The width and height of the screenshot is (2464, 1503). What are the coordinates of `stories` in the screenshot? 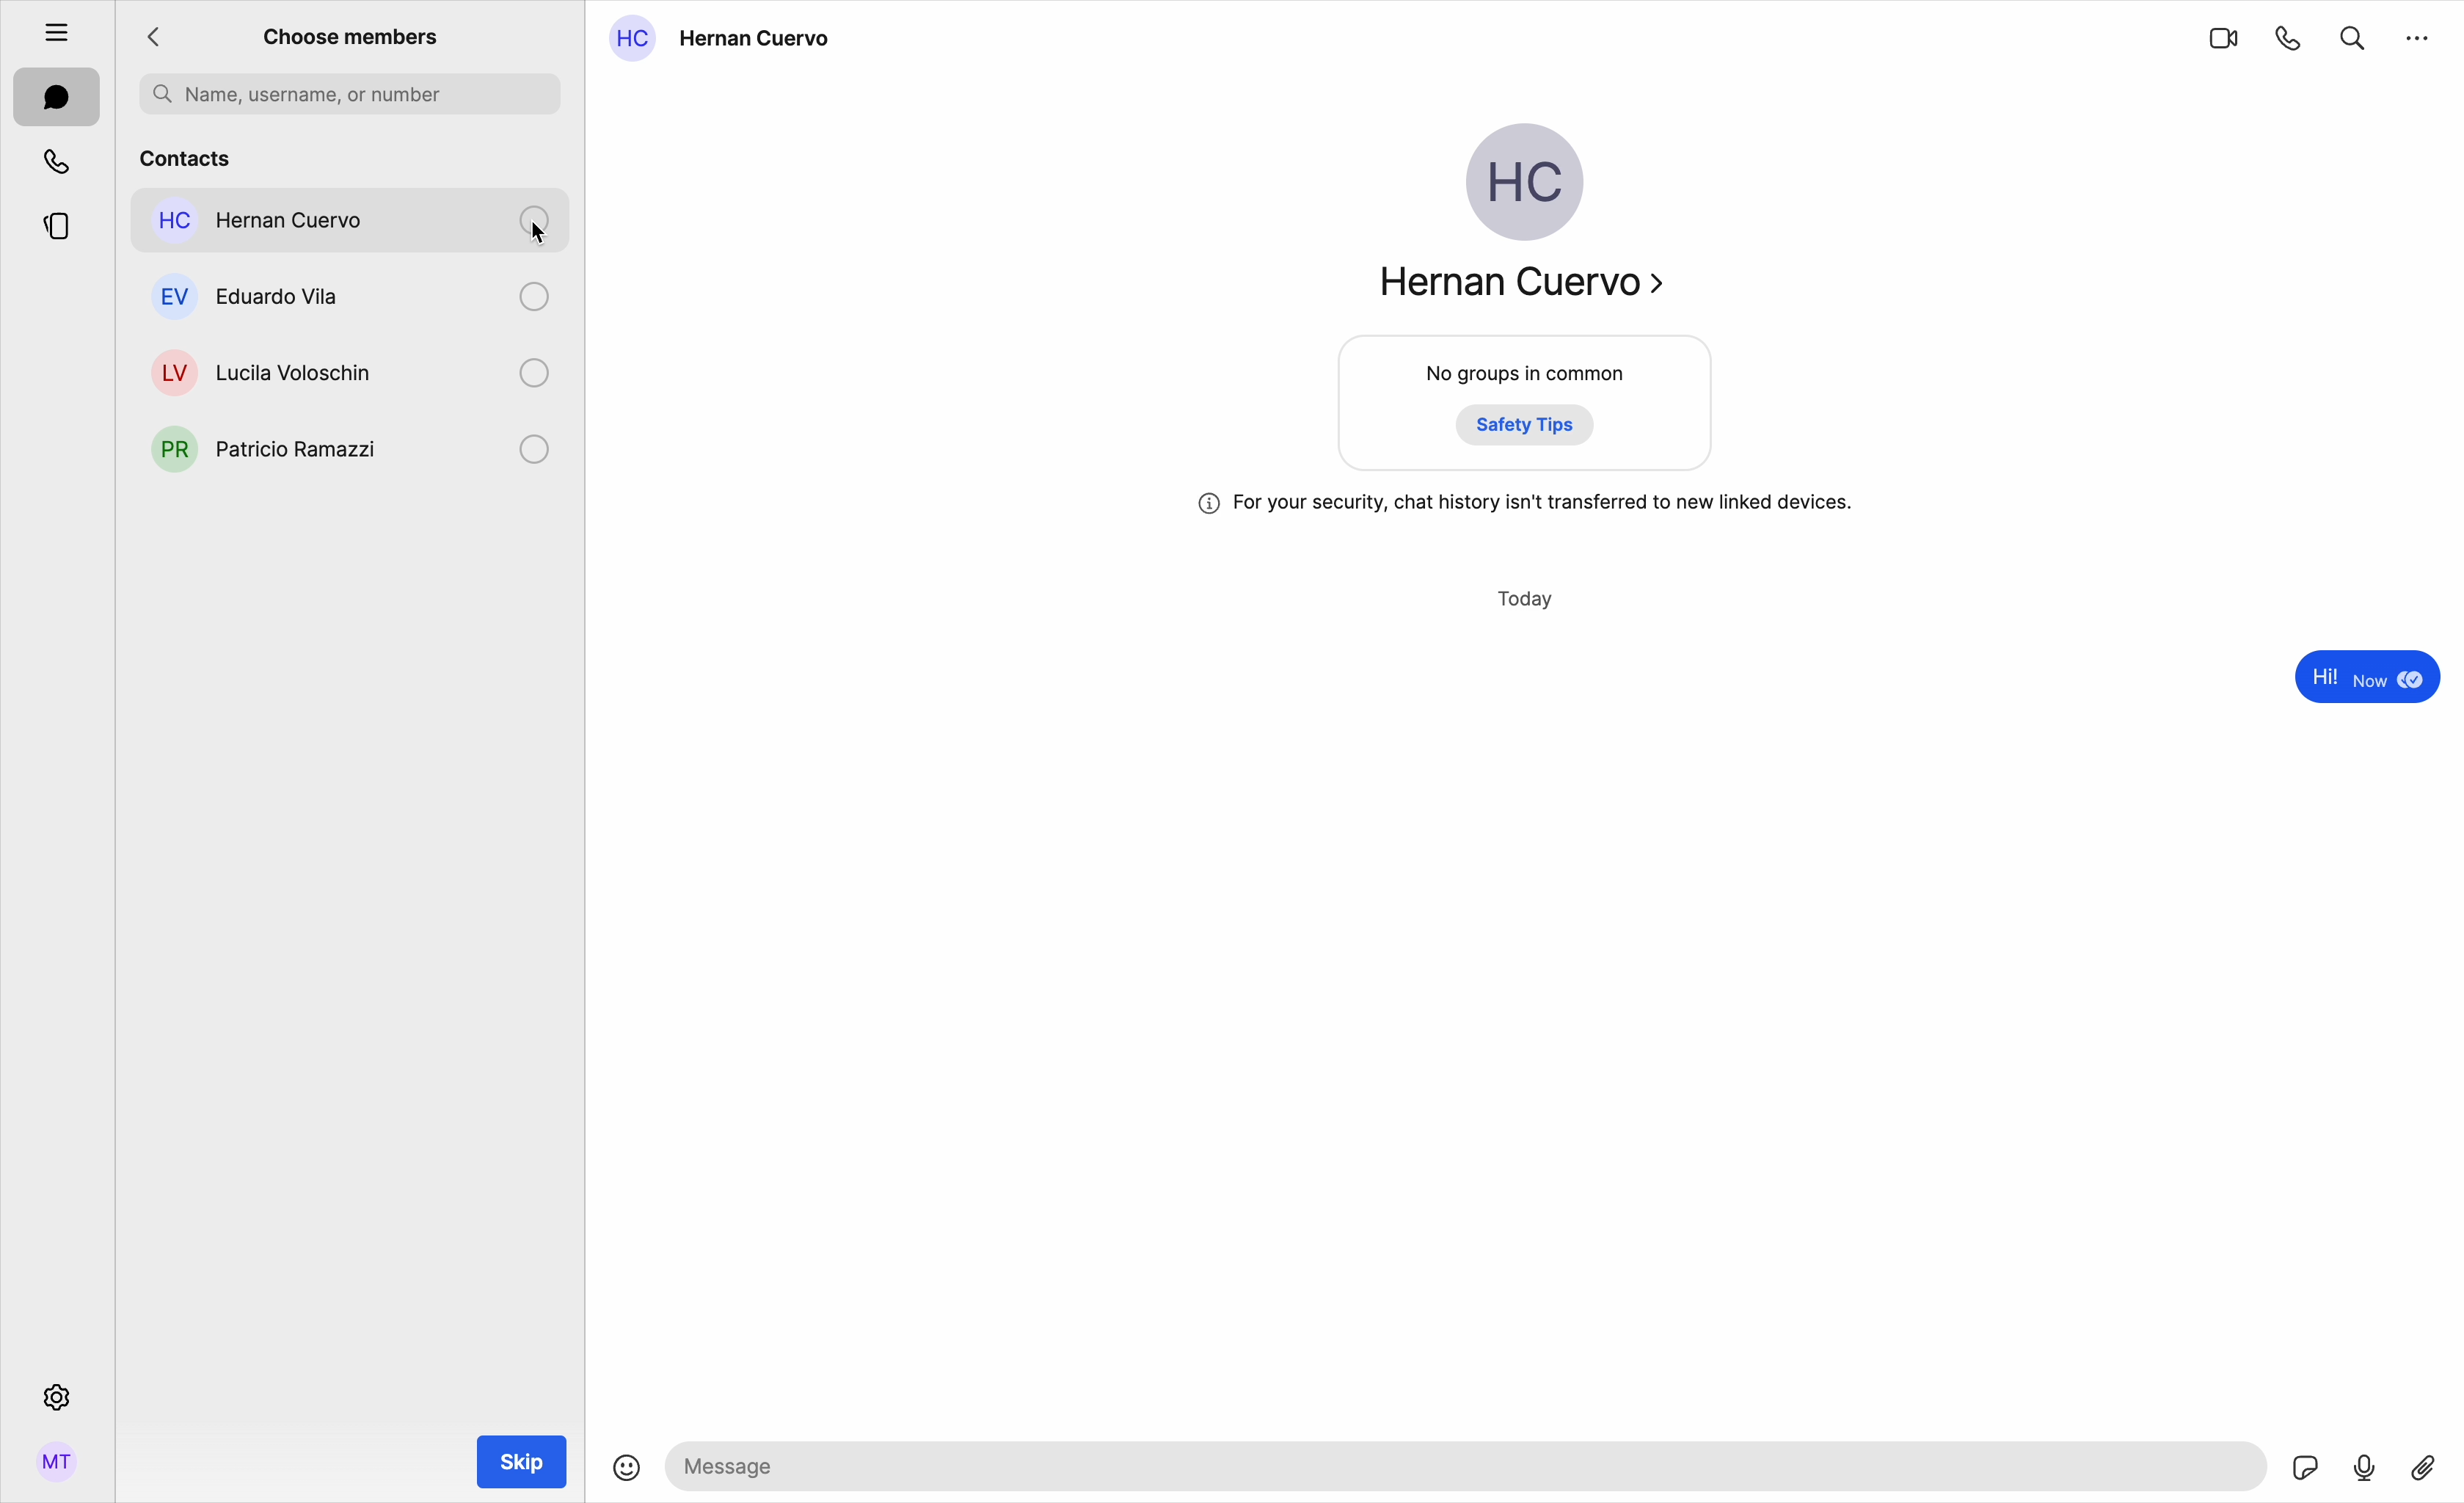 It's located at (57, 223).